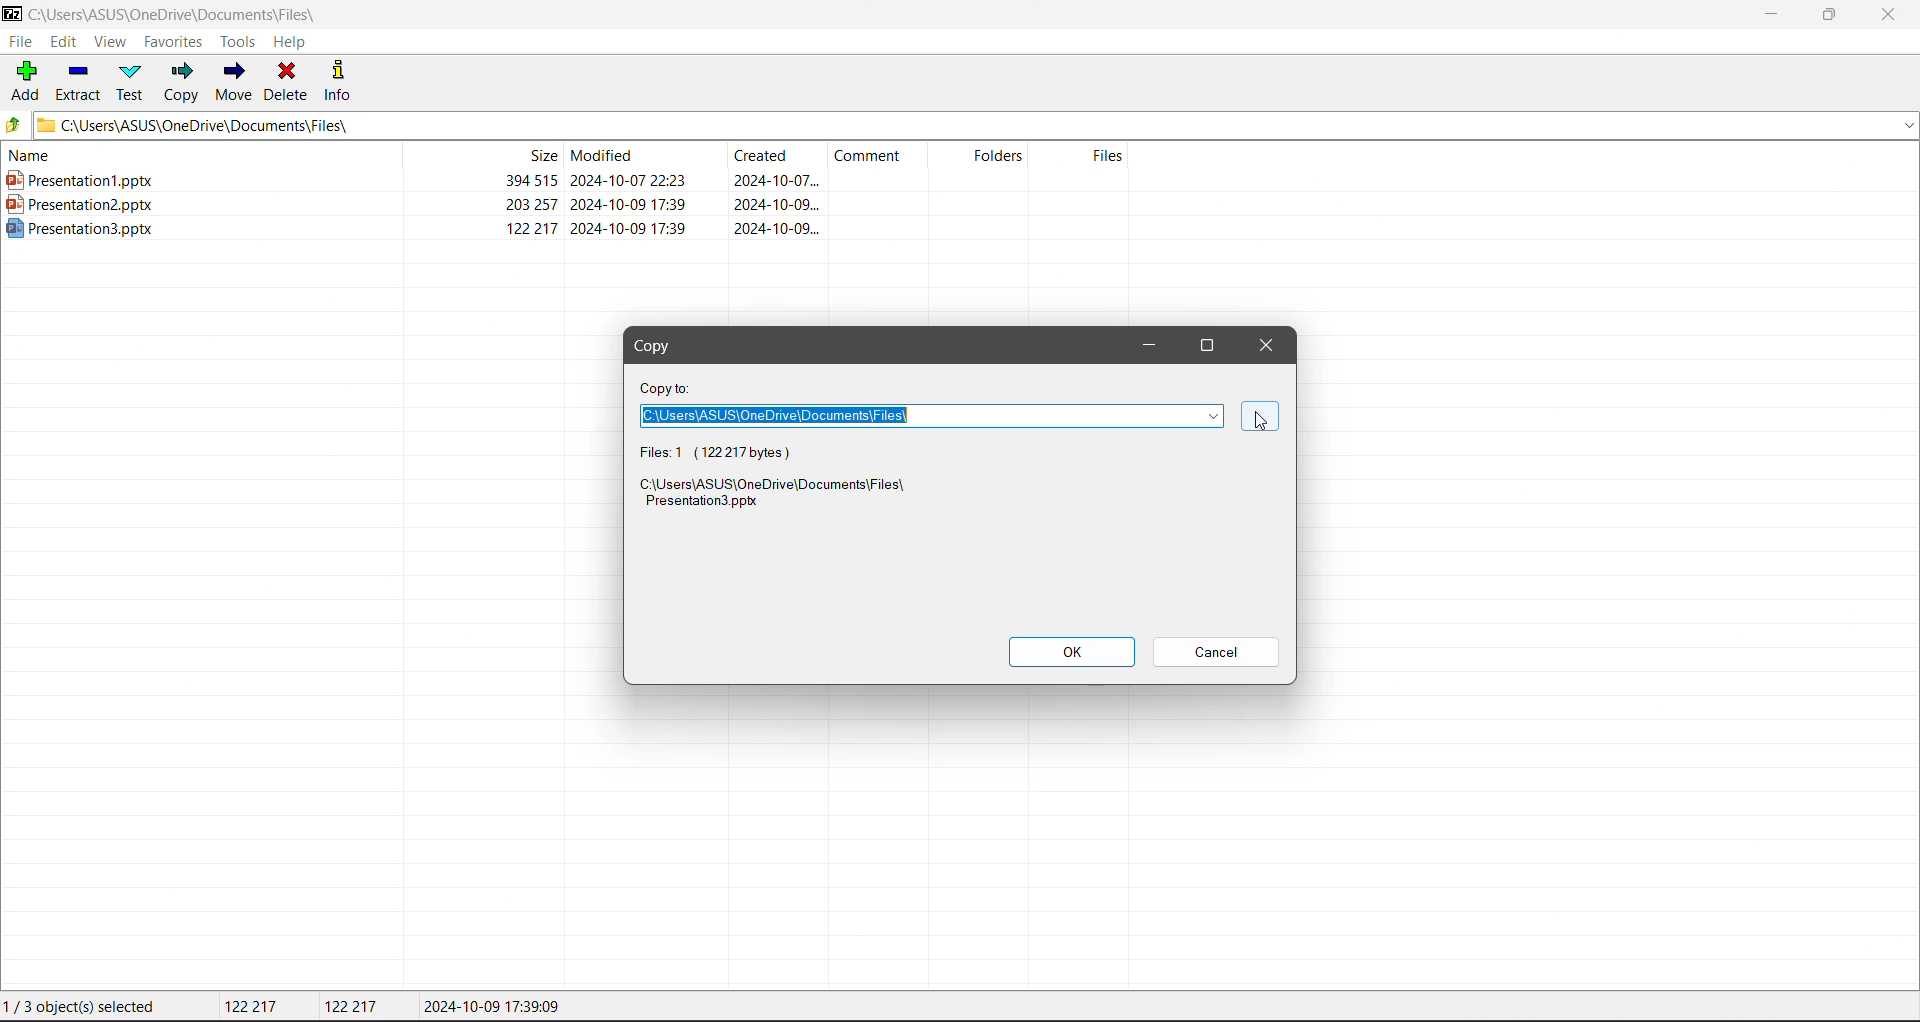 This screenshot has width=1920, height=1022. I want to click on Presetation2, so click(413, 204).